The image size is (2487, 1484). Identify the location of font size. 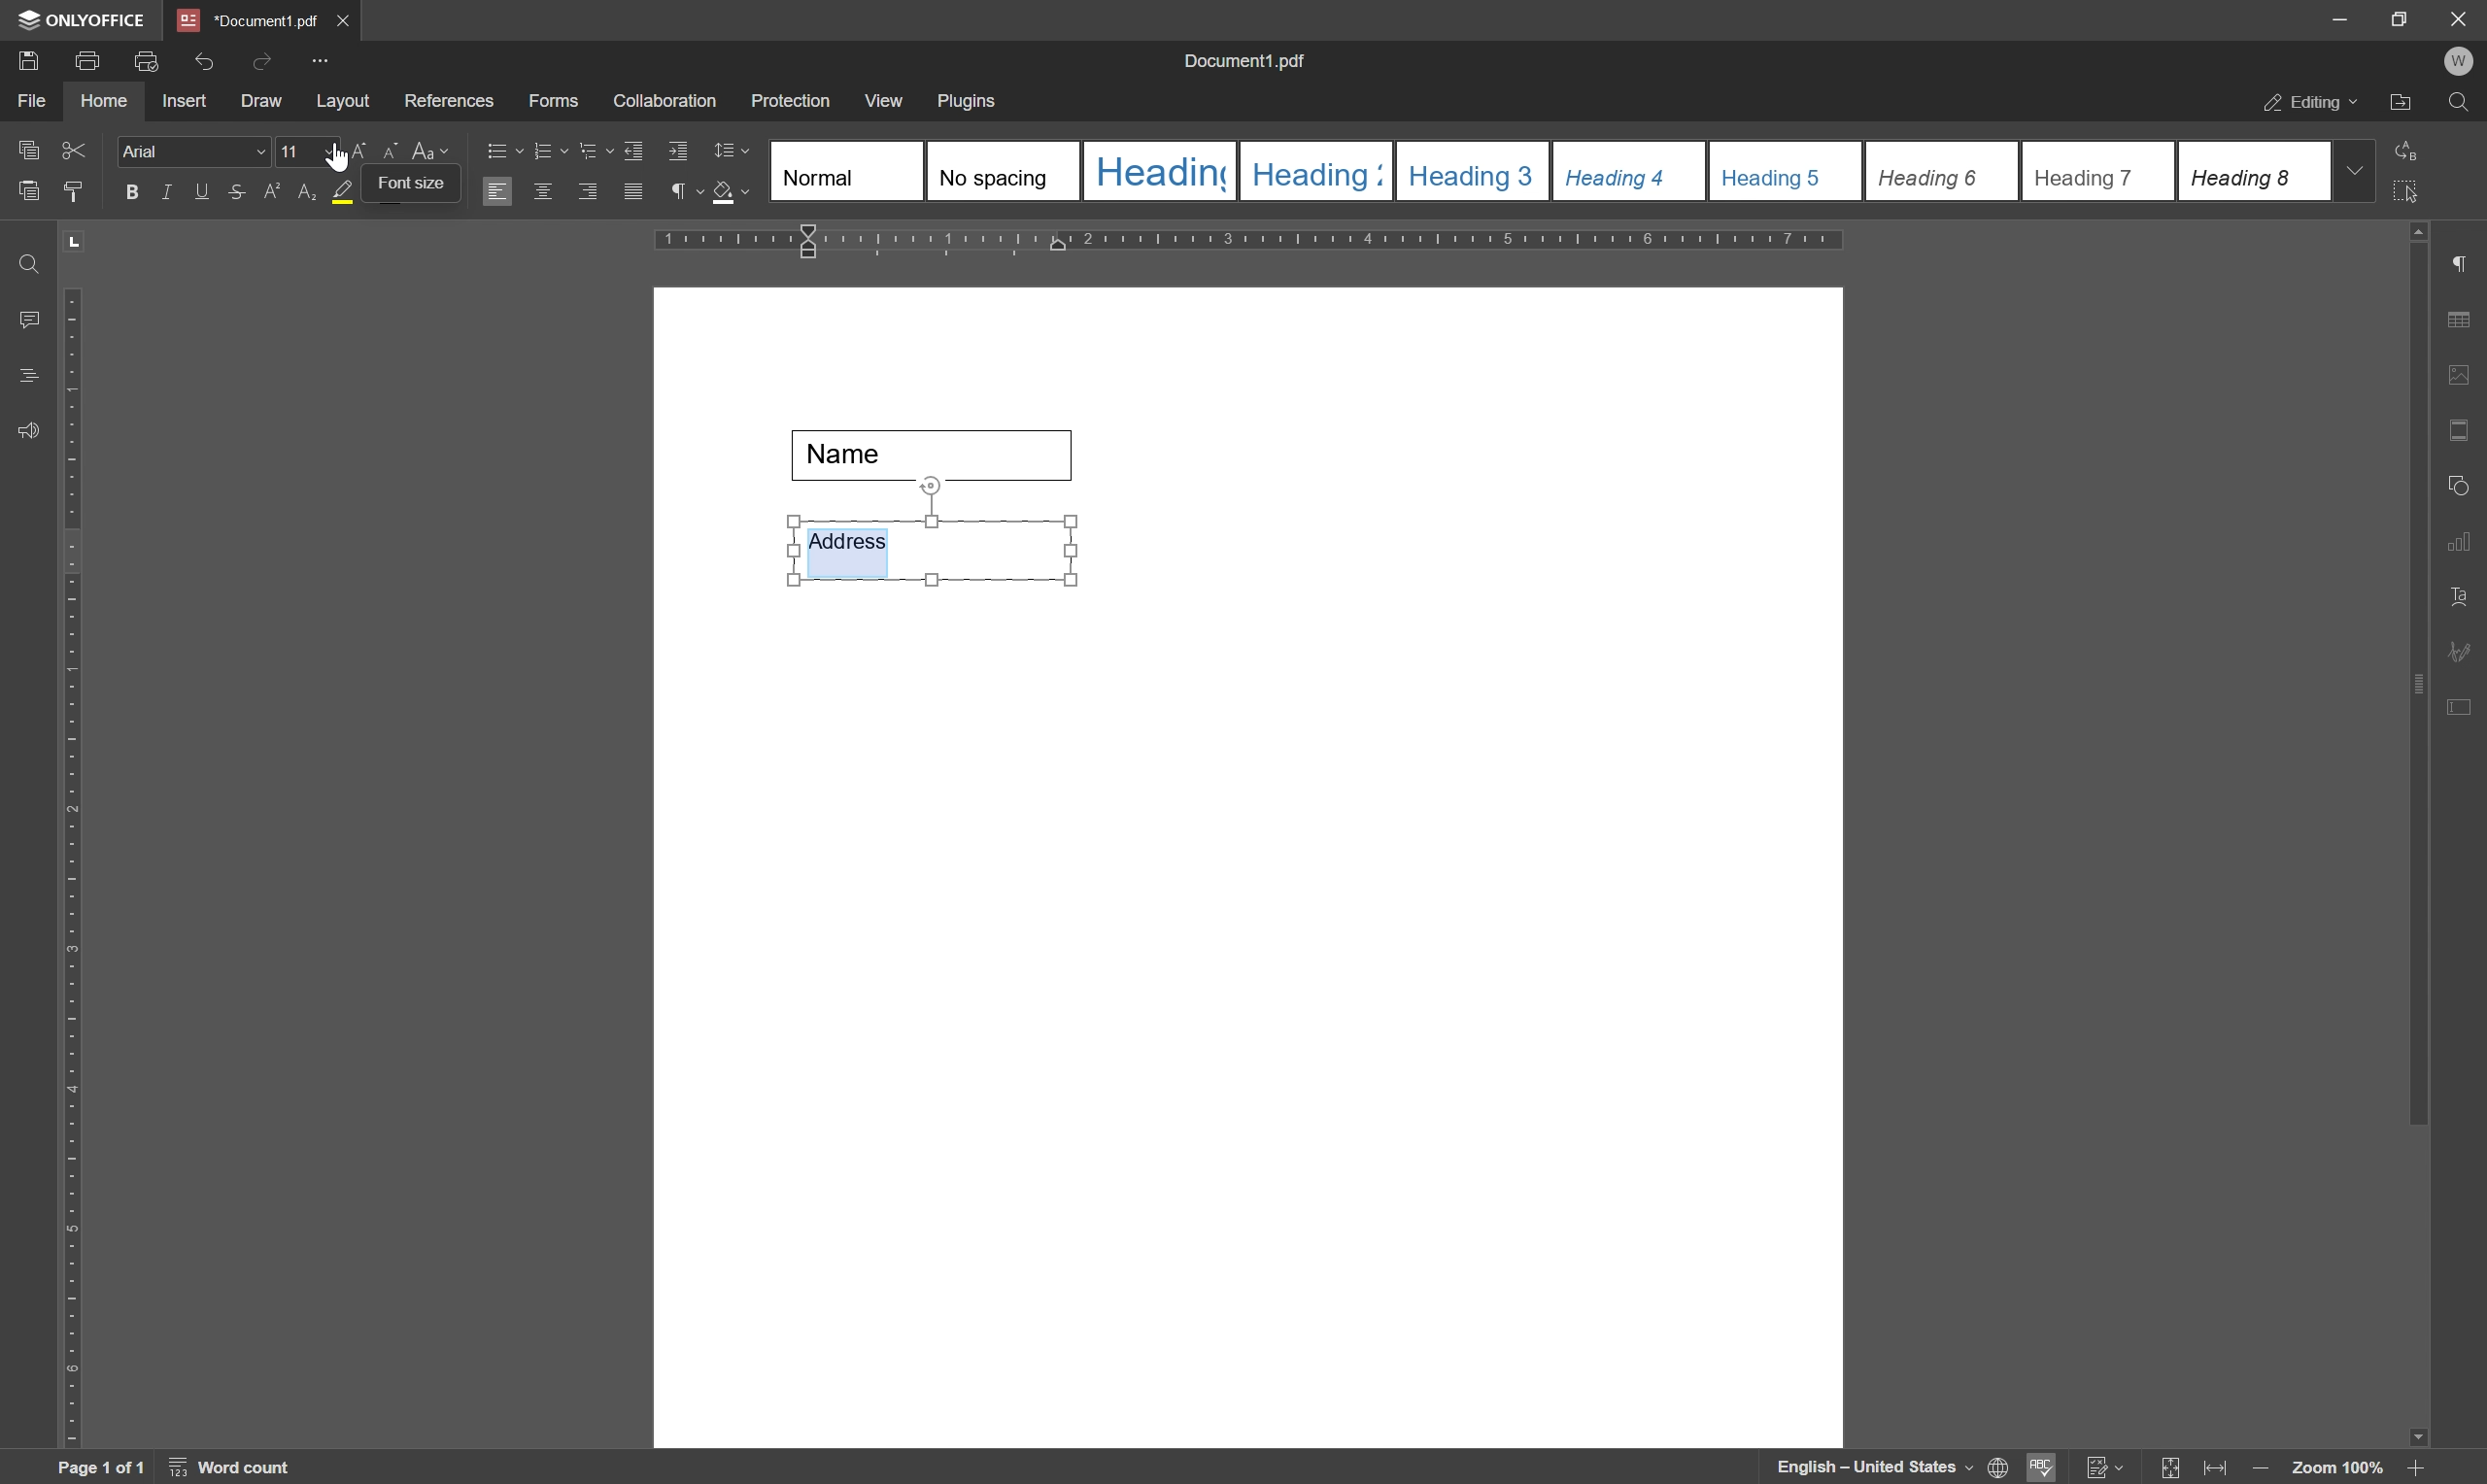
(404, 193).